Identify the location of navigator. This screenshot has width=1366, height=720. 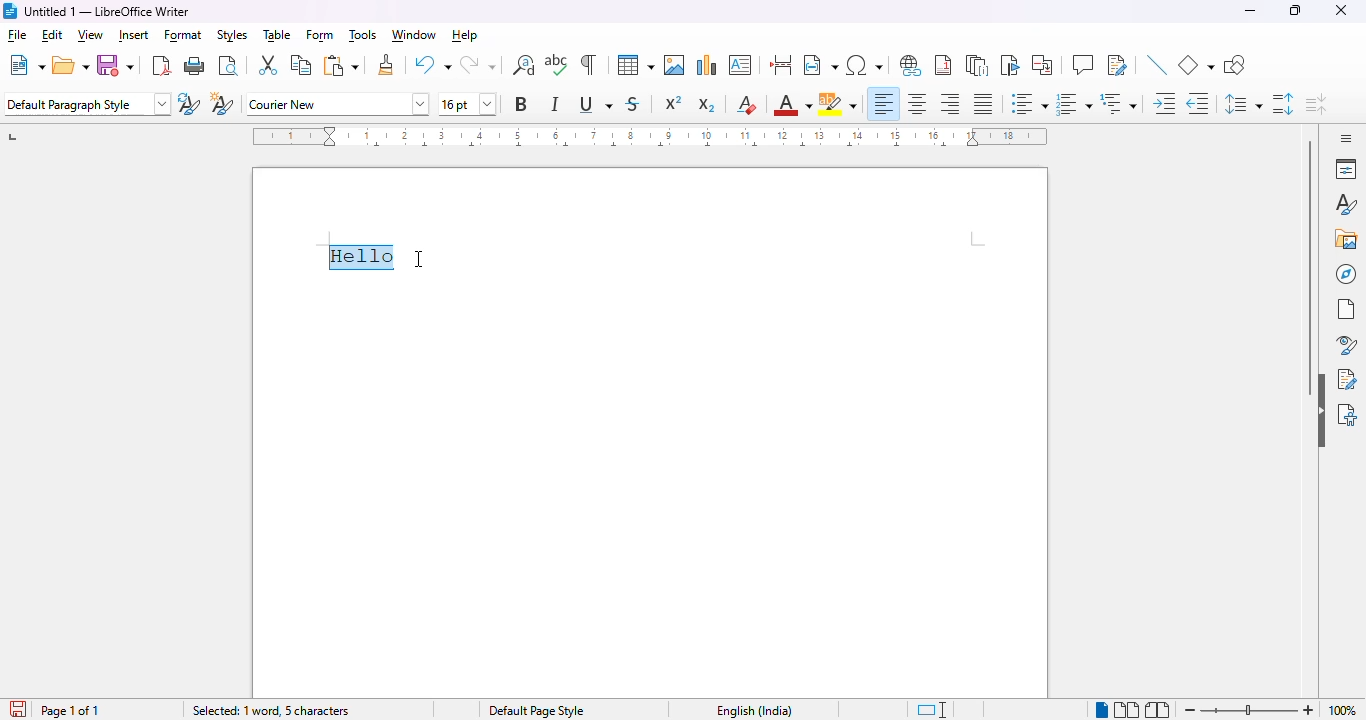
(1347, 274).